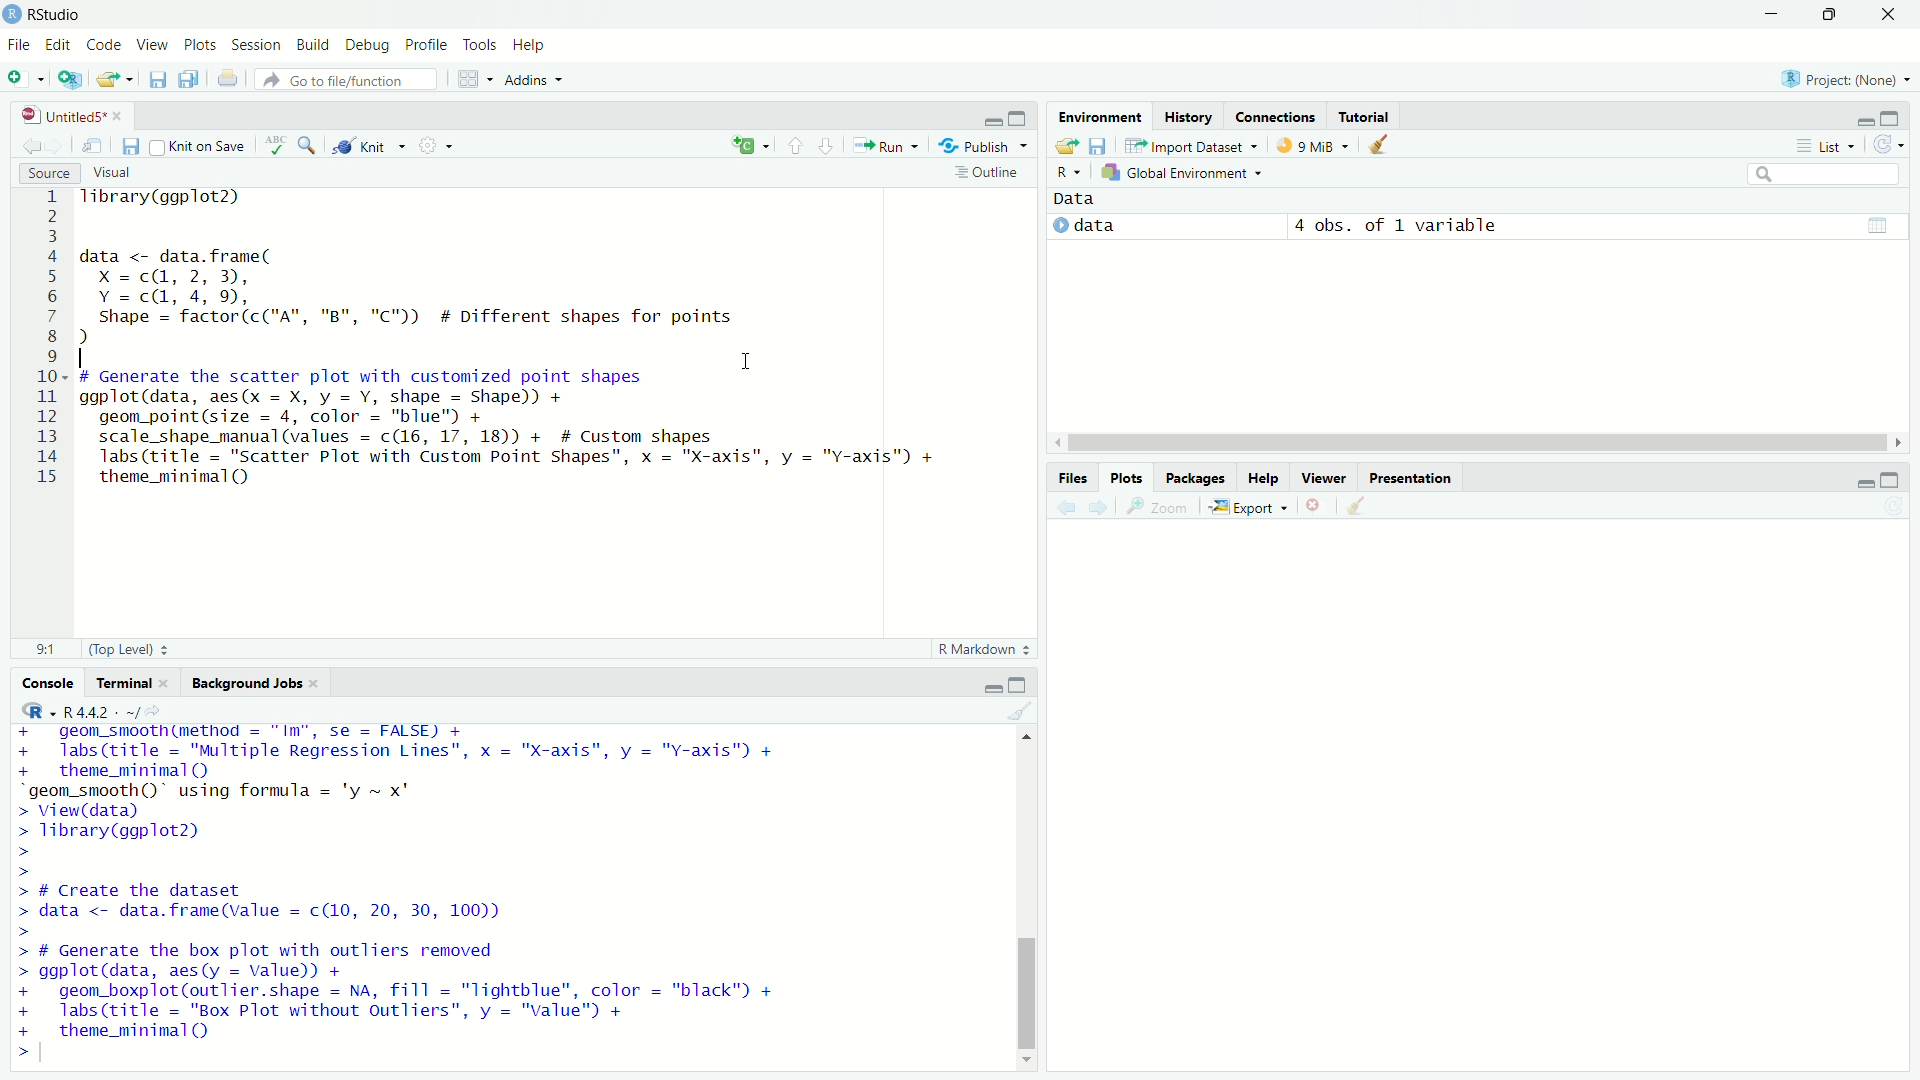 The image size is (1920, 1080). Describe the element at coordinates (1379, 144) in the screenshot. I see `Clear objects from workspace` at that location.